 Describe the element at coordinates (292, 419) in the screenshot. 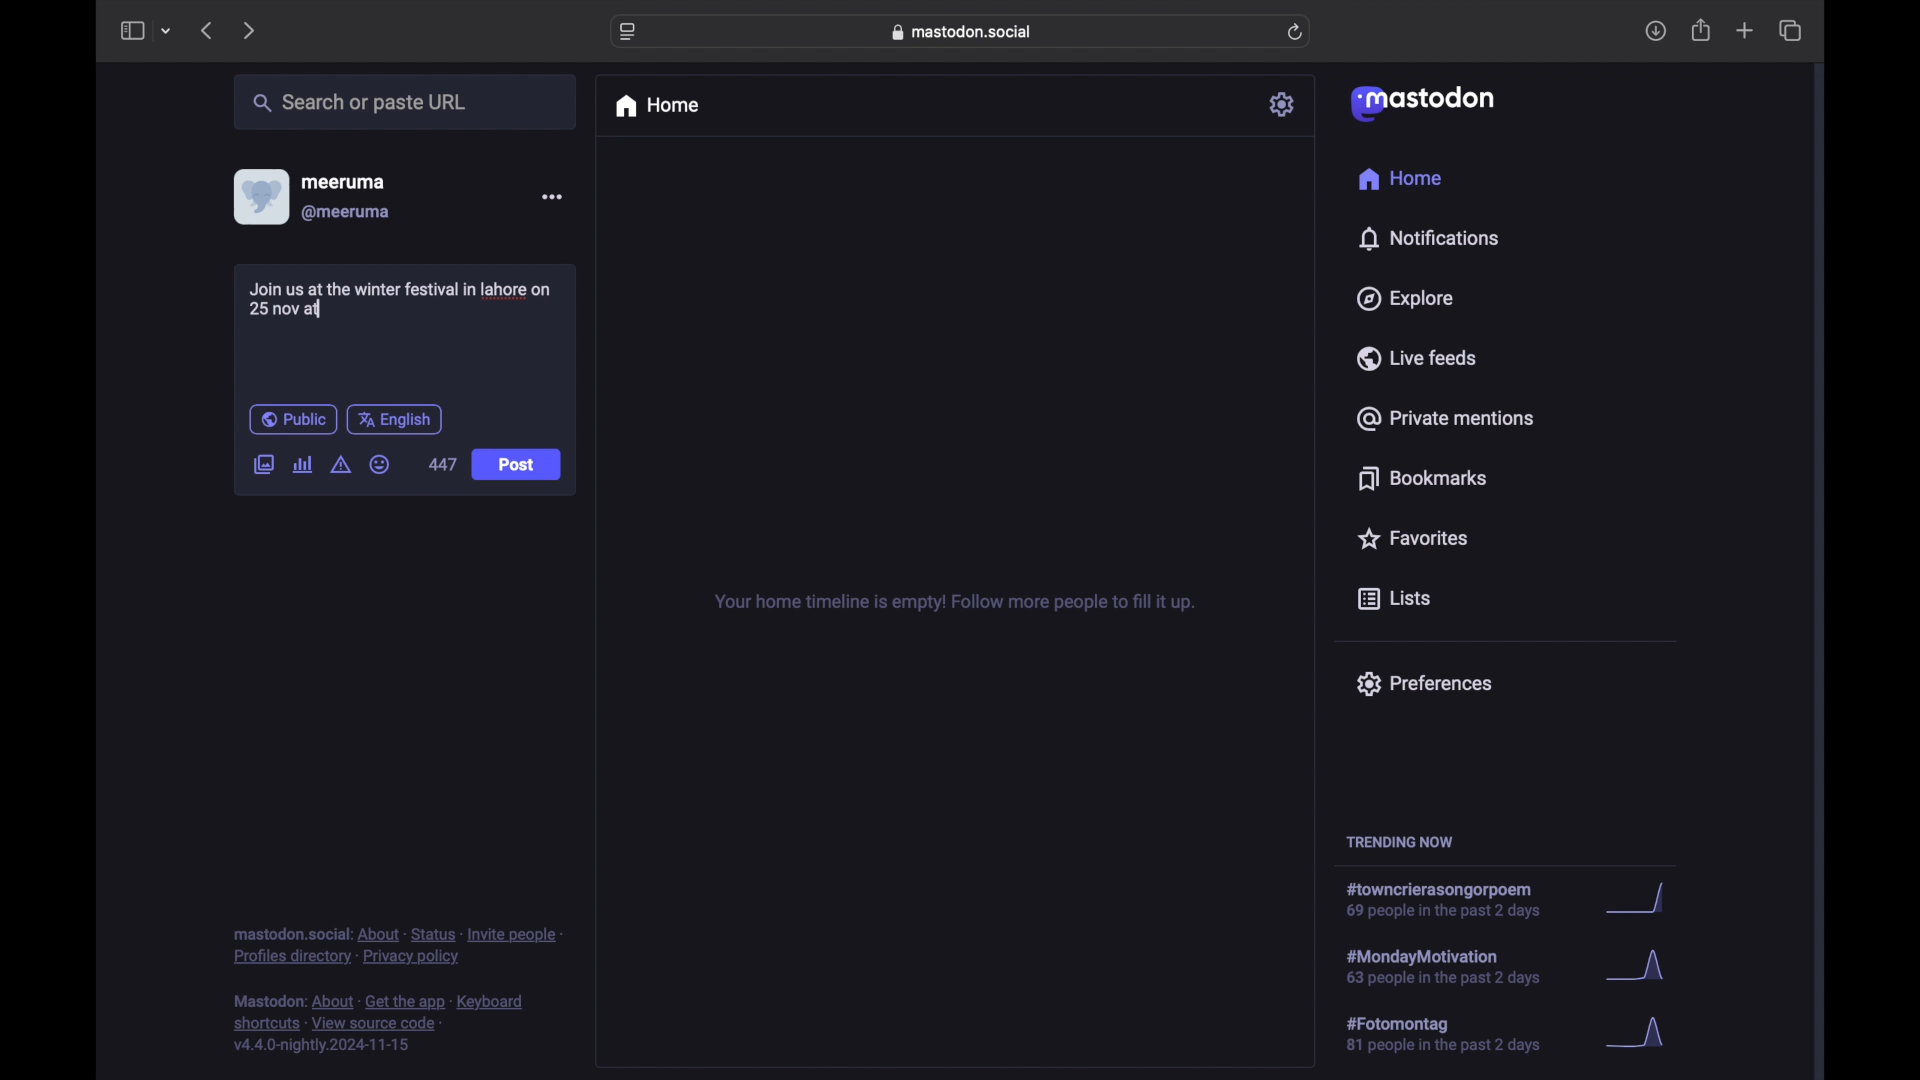

I see `public` at that location.